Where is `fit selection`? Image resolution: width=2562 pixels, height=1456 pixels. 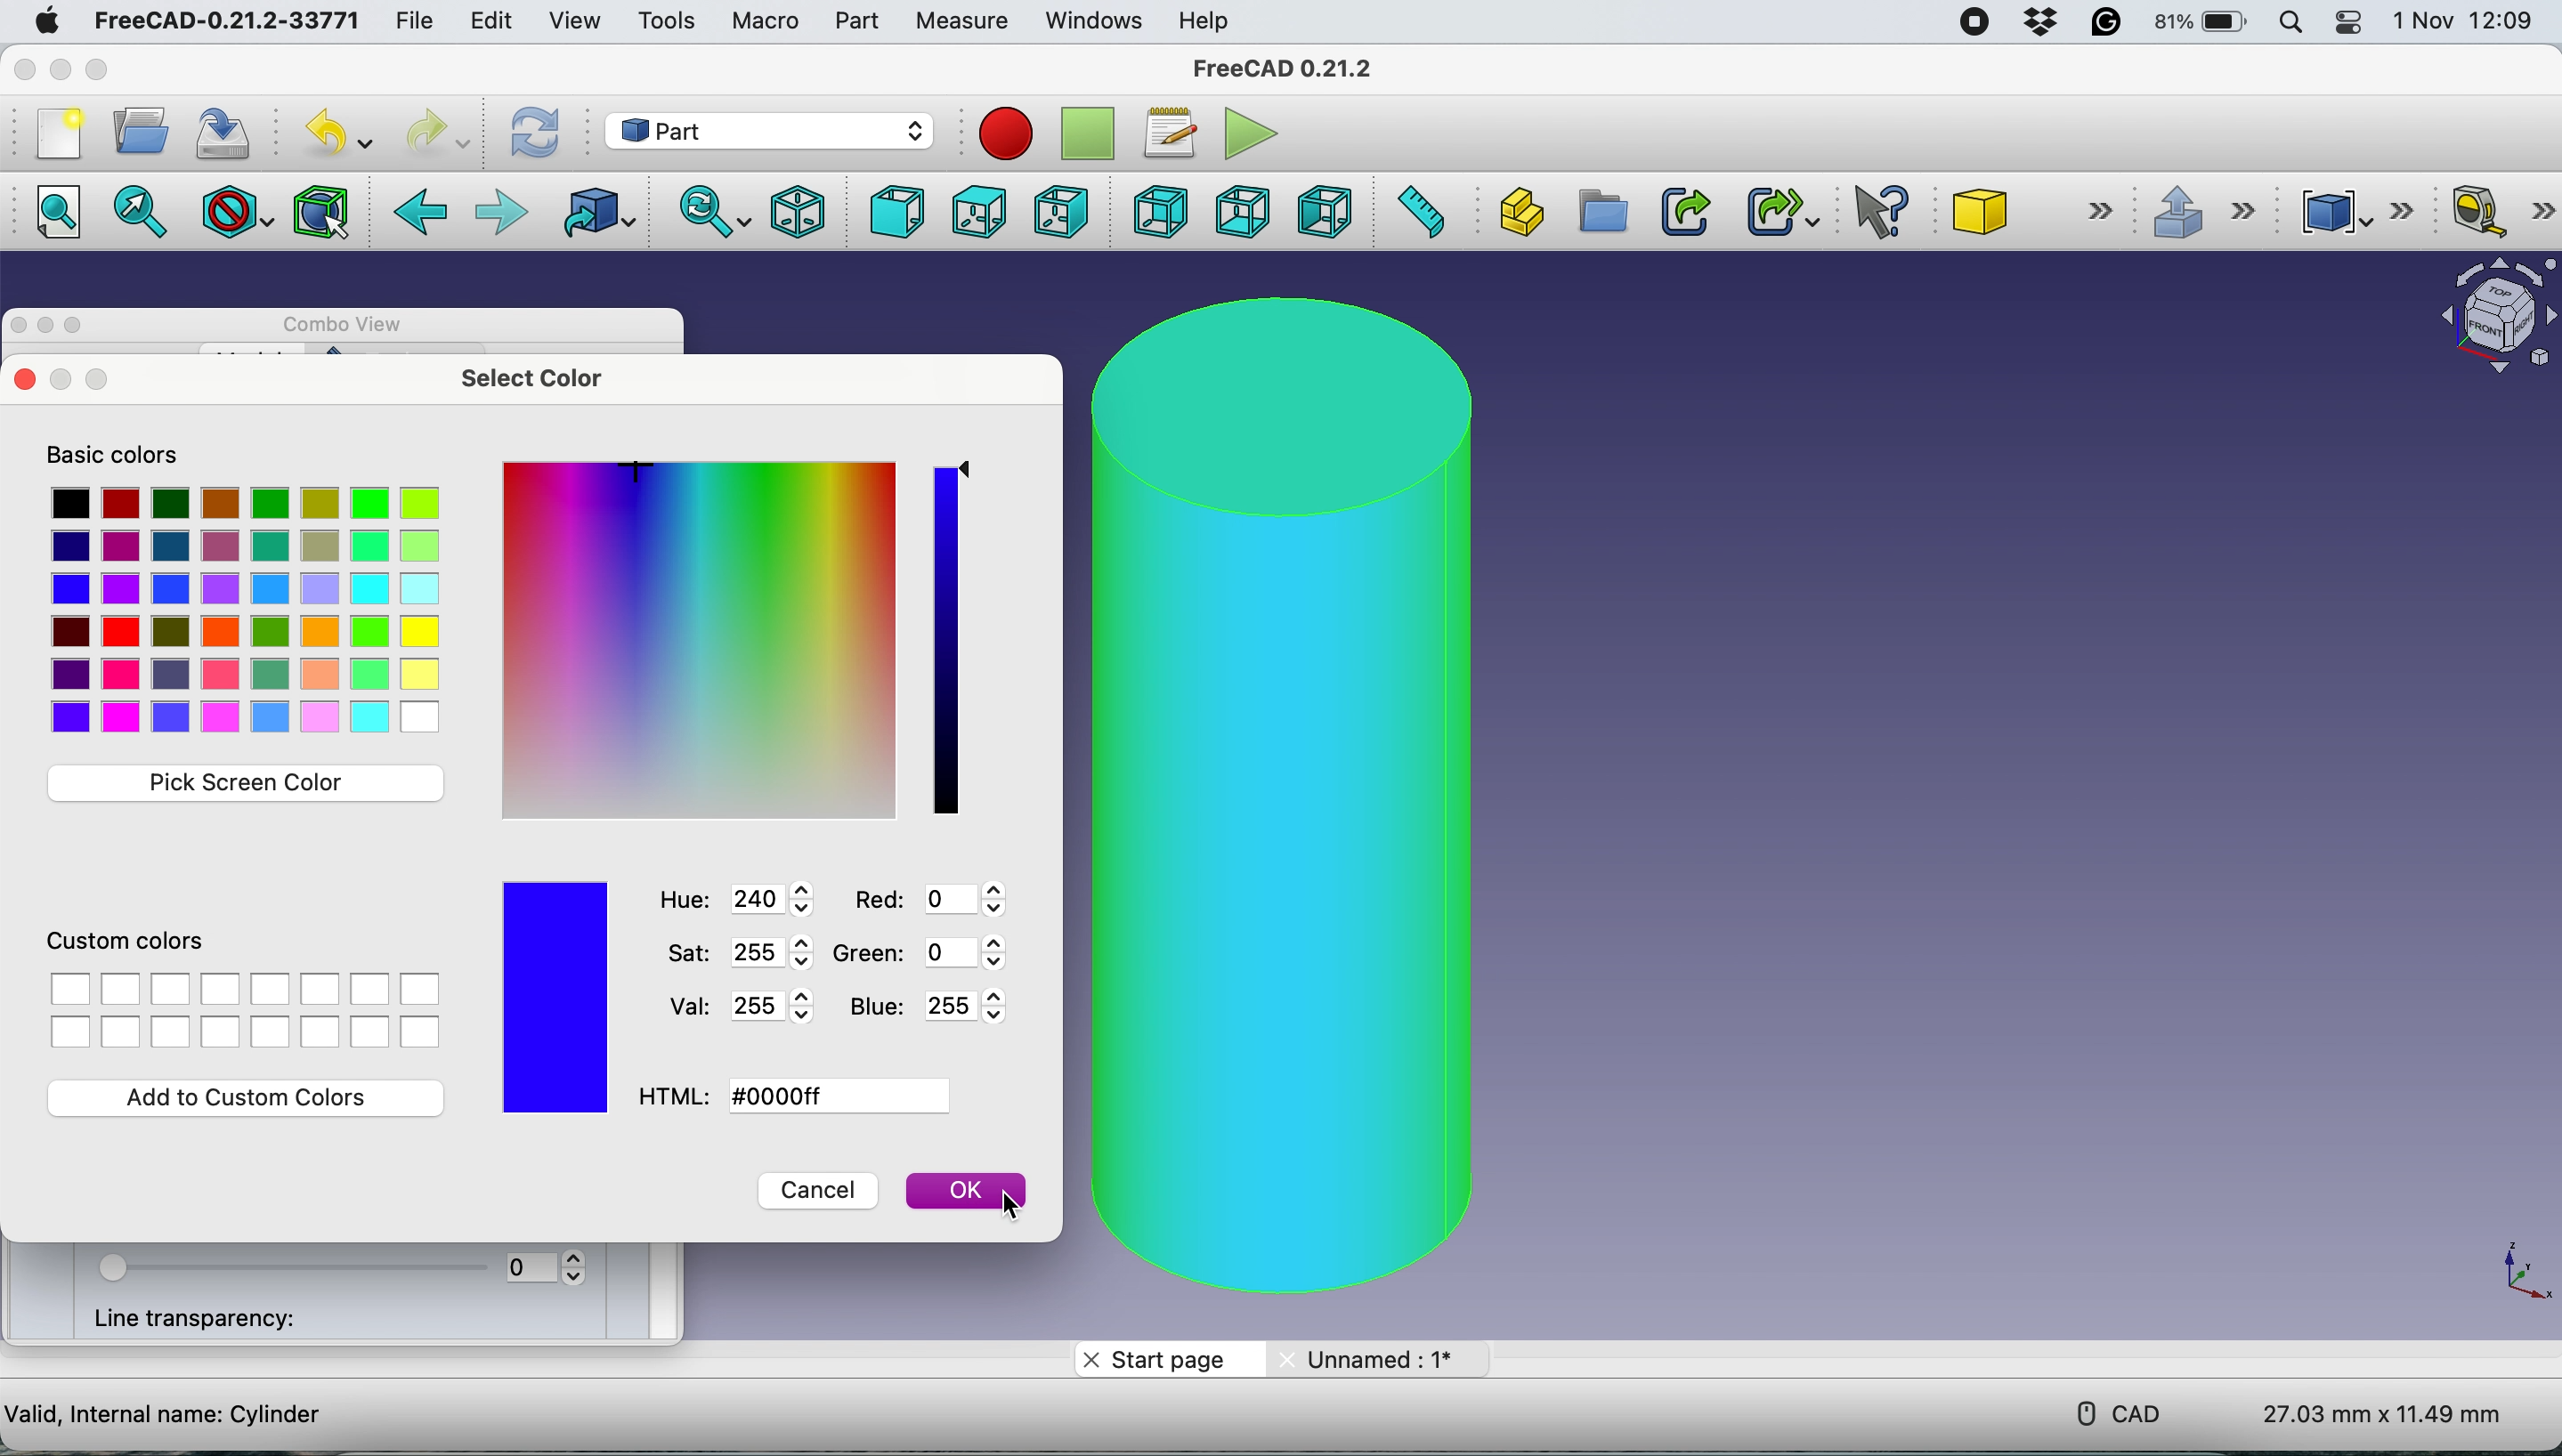
fit selection is located at coordinates (141, 214).